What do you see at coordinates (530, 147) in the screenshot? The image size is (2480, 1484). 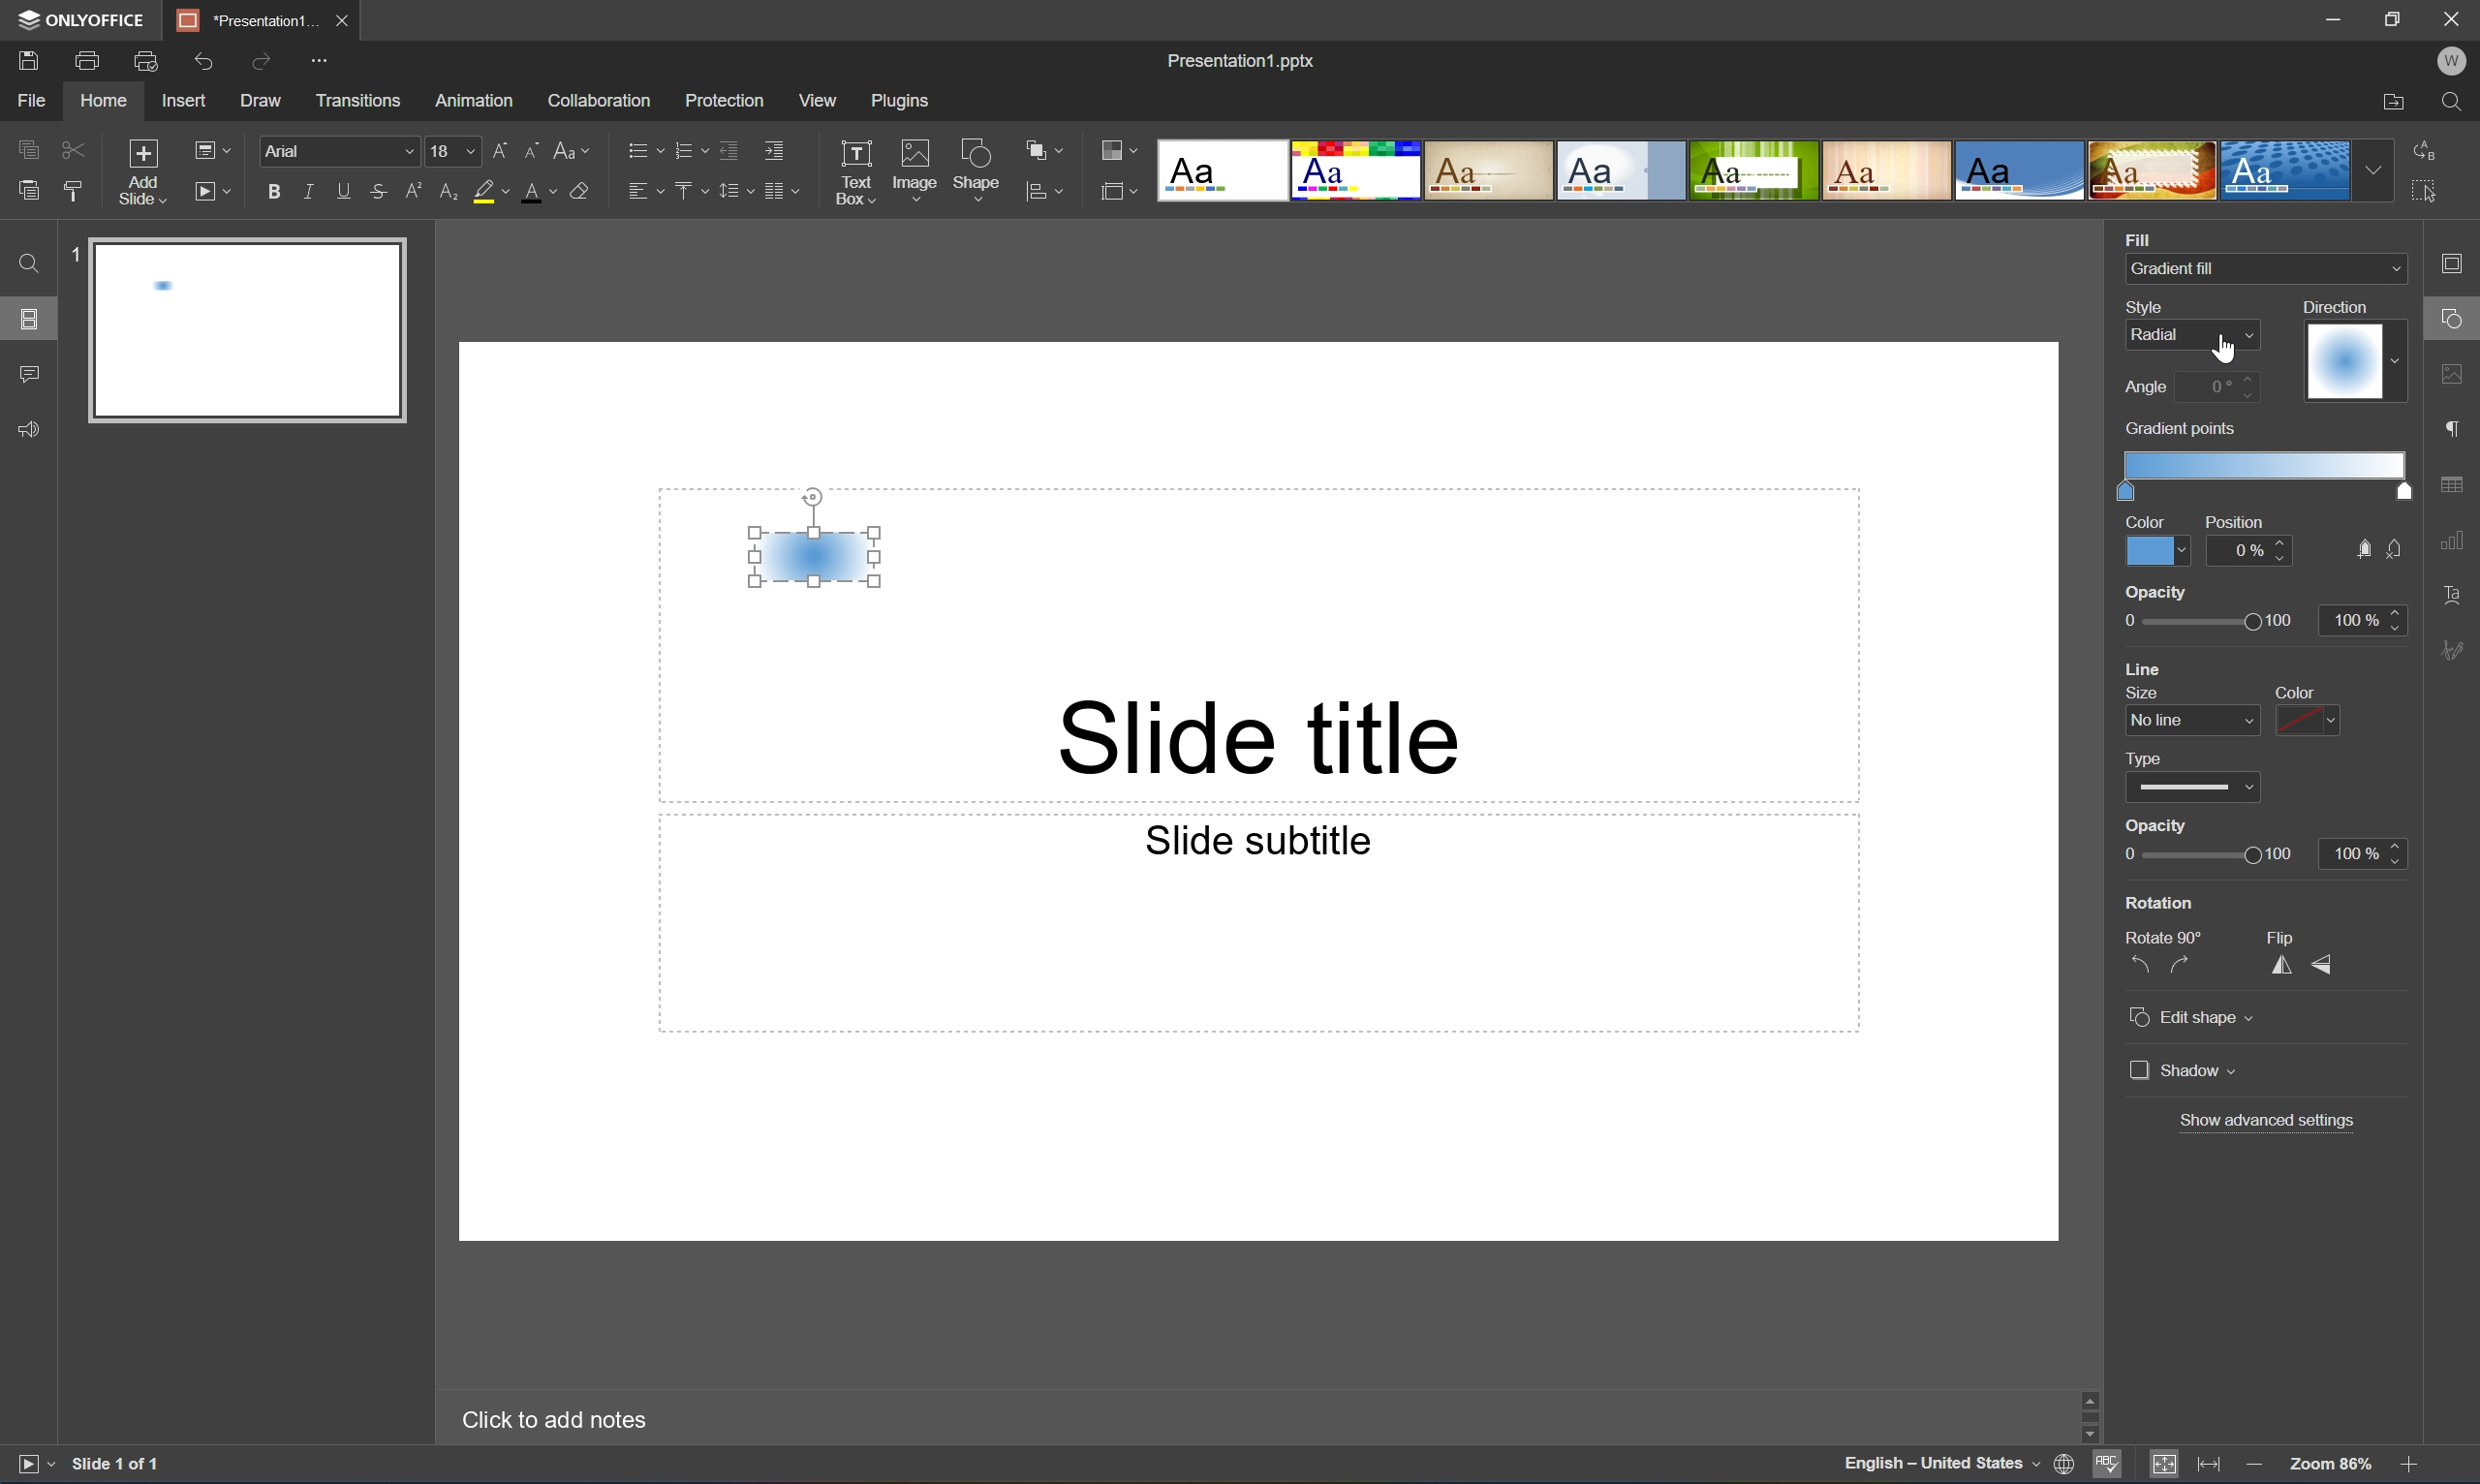 I see `Decrement font size` at bounding box center [530, 147].